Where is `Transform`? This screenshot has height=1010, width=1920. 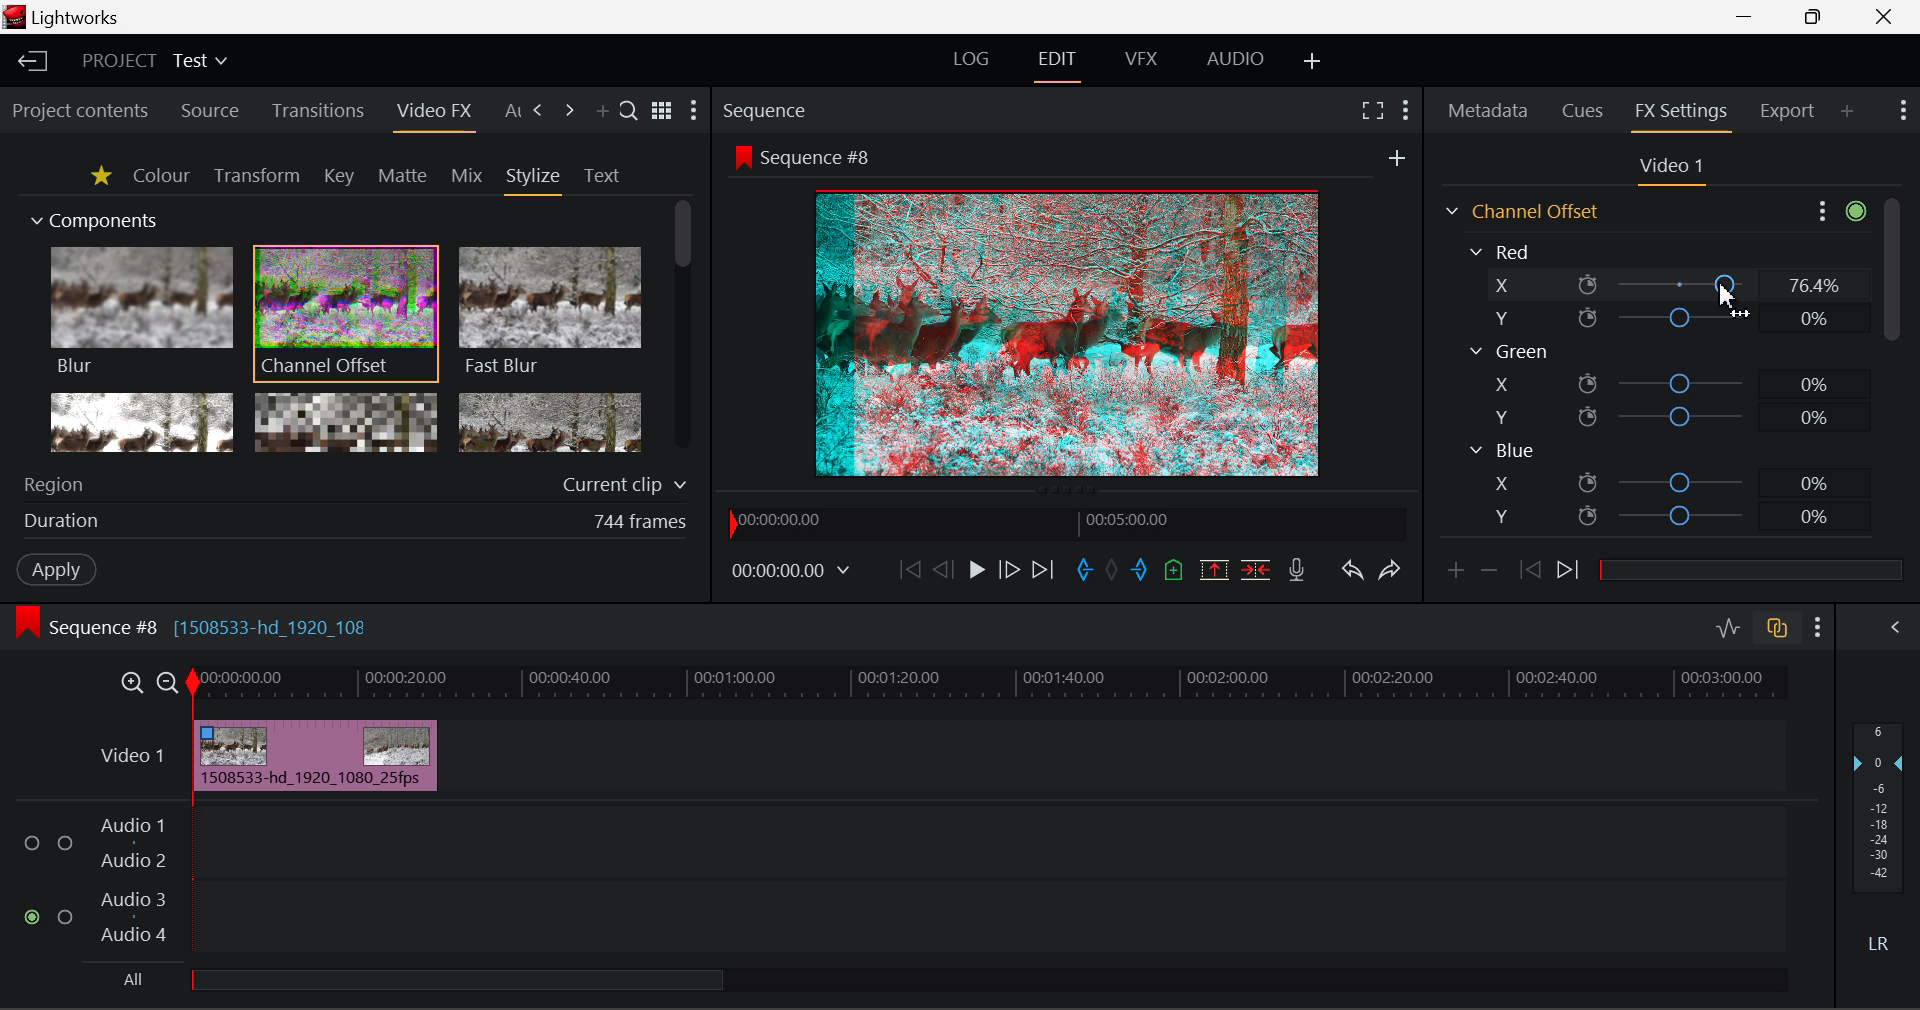
Transform is located at coordinates (256, 176).